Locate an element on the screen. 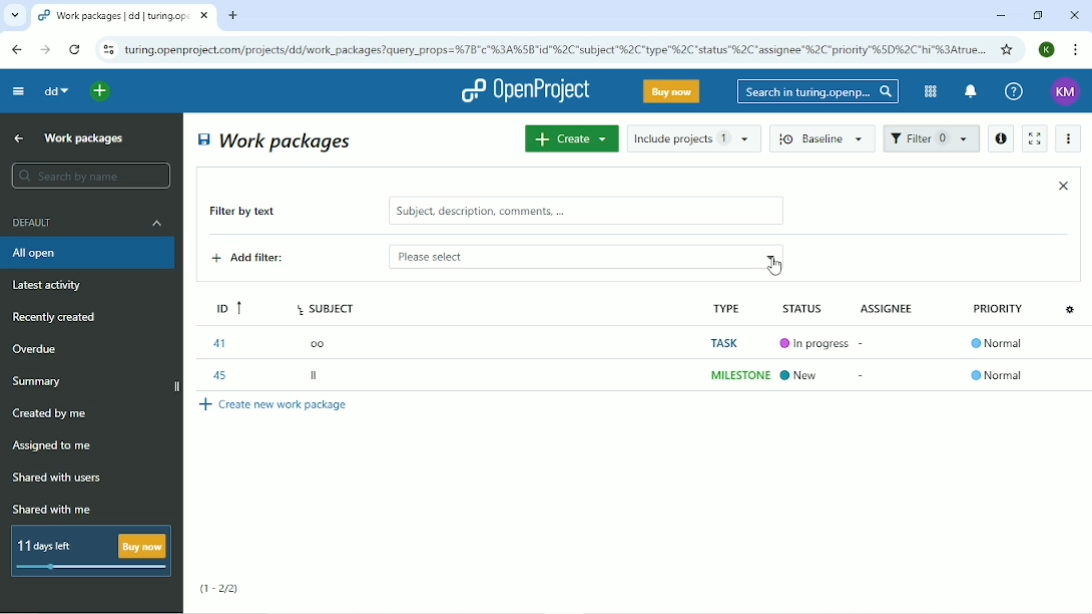 The image size is (1092, 614). Create is located at coordinates (571, 138).